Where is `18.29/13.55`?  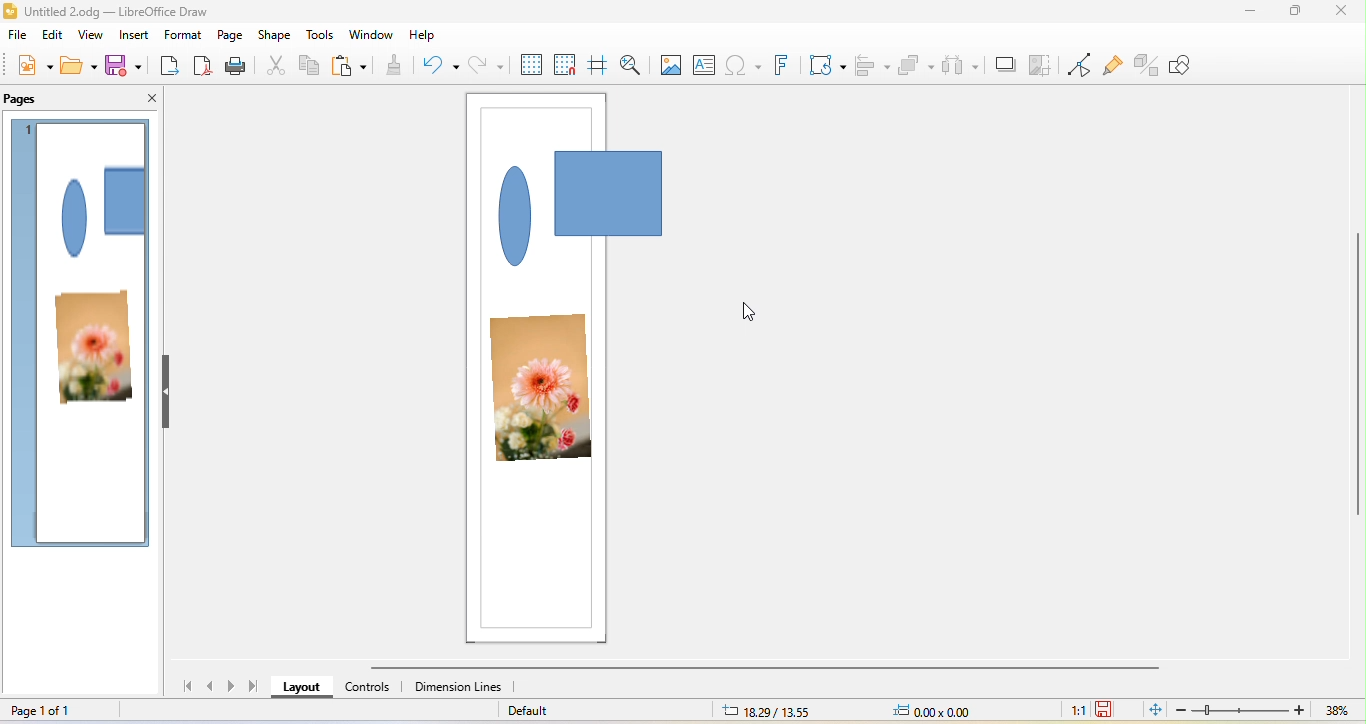 18.29/13.55 is located at coordinates (759, 712).